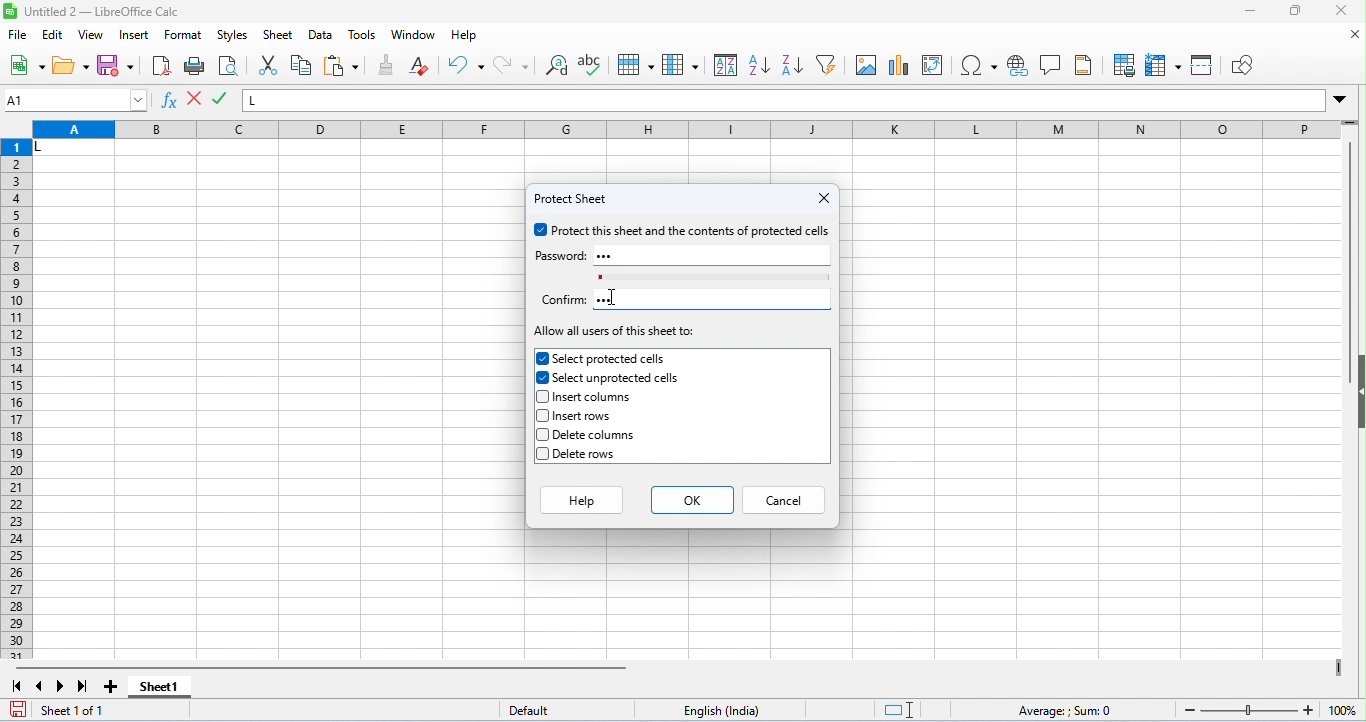  I want to click on help, so click(465, 37).